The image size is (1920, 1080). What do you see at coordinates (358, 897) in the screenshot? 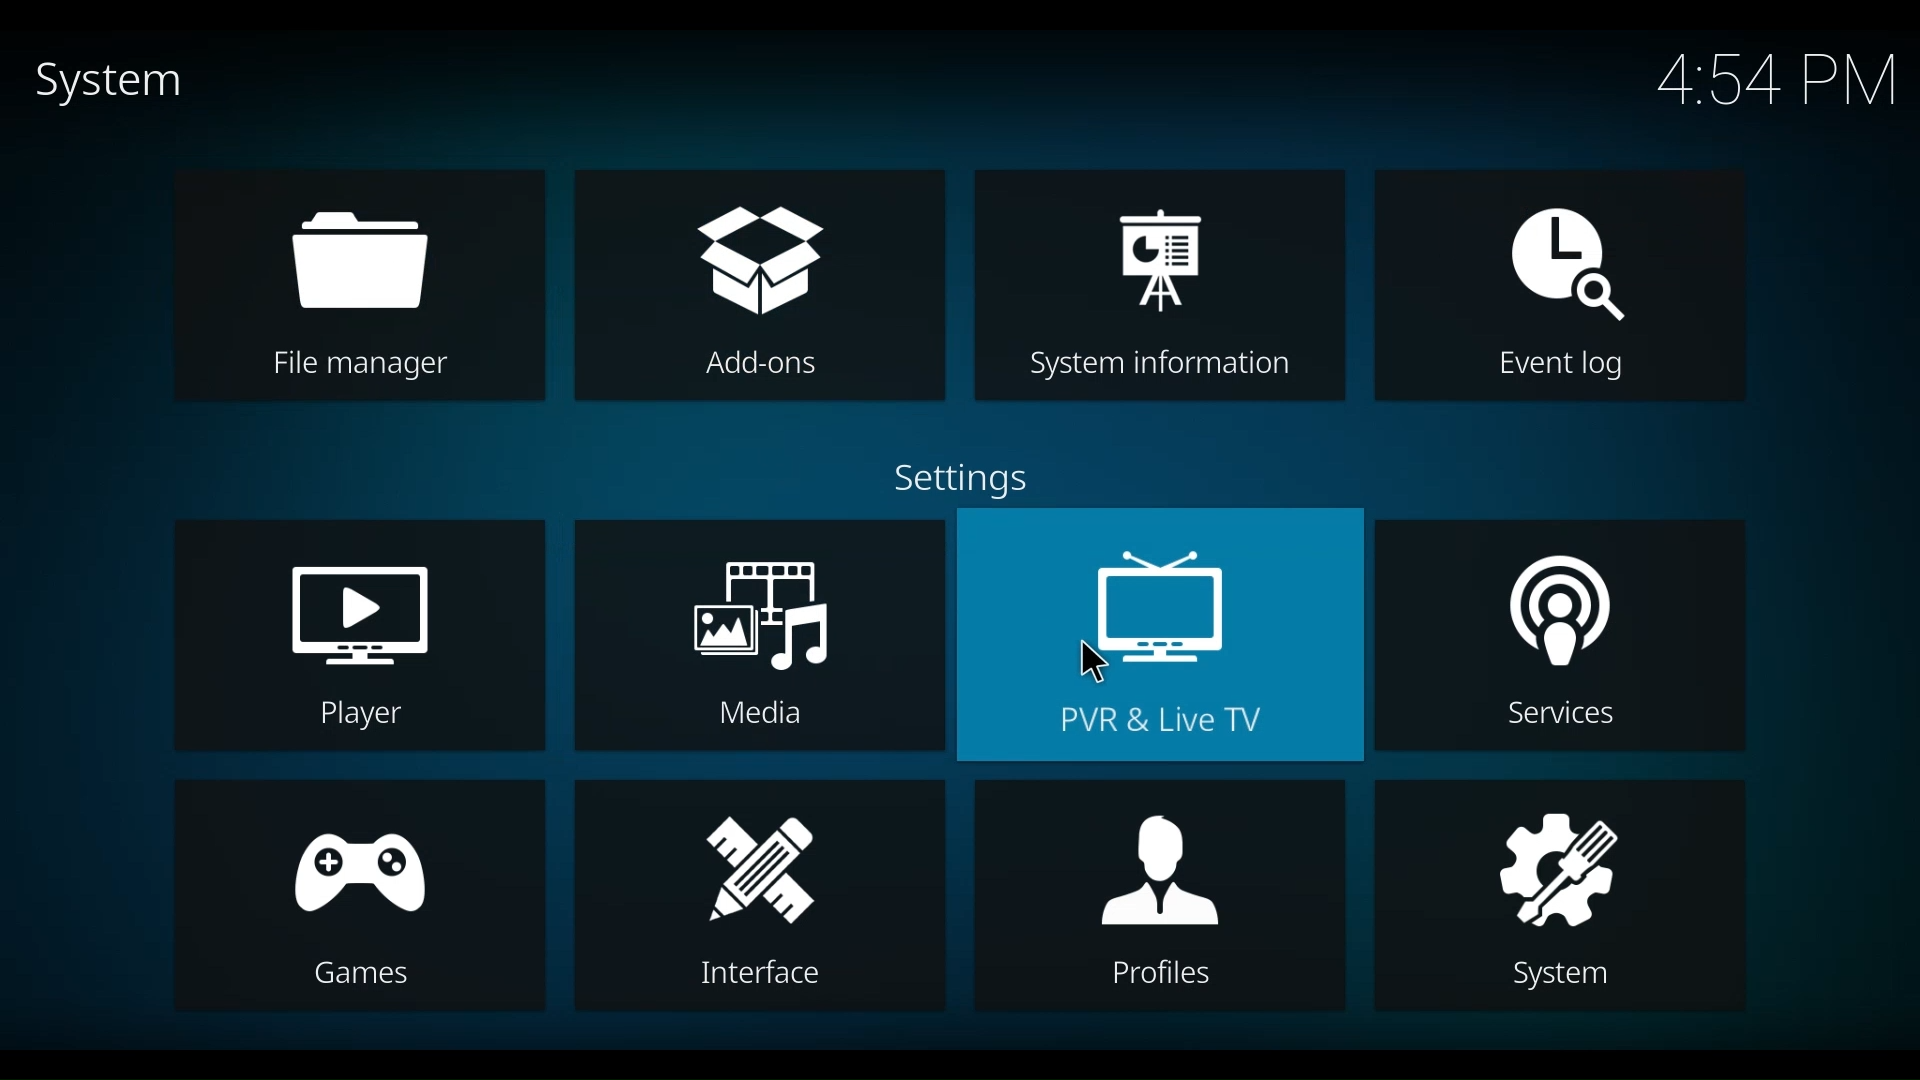
I see `Games` at bounding box center [358, 897].